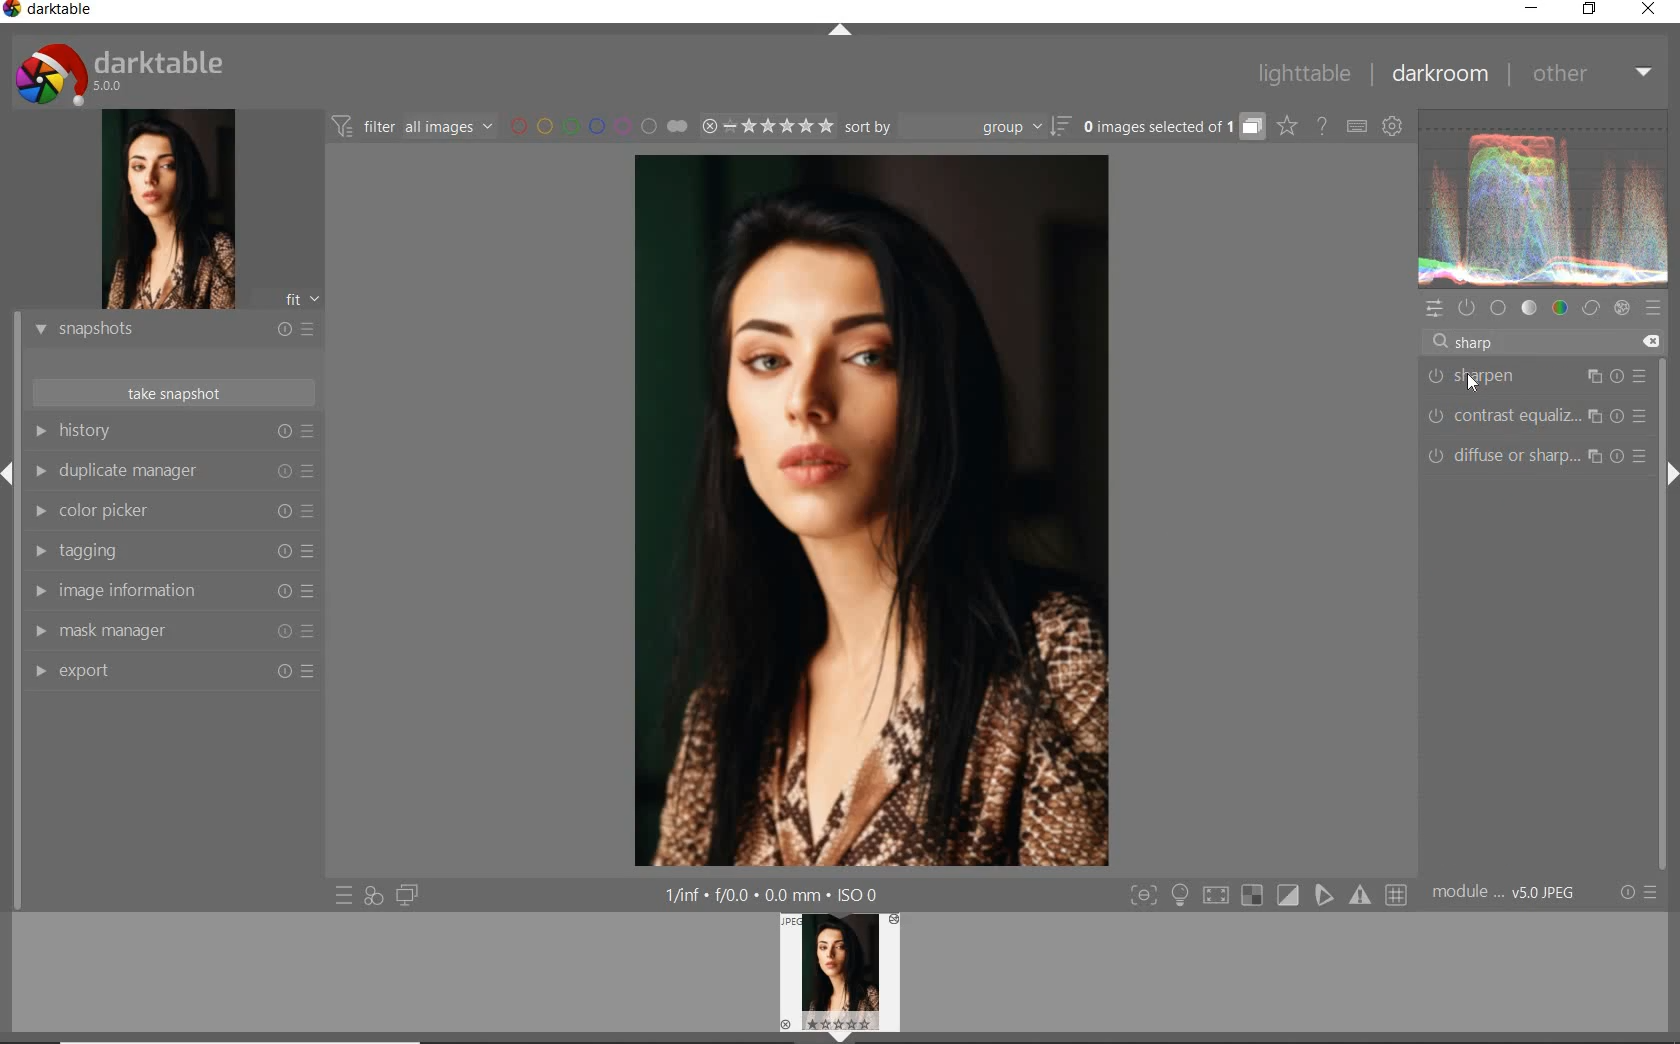  I want to click on filter images by color labels, so click(580, 127).